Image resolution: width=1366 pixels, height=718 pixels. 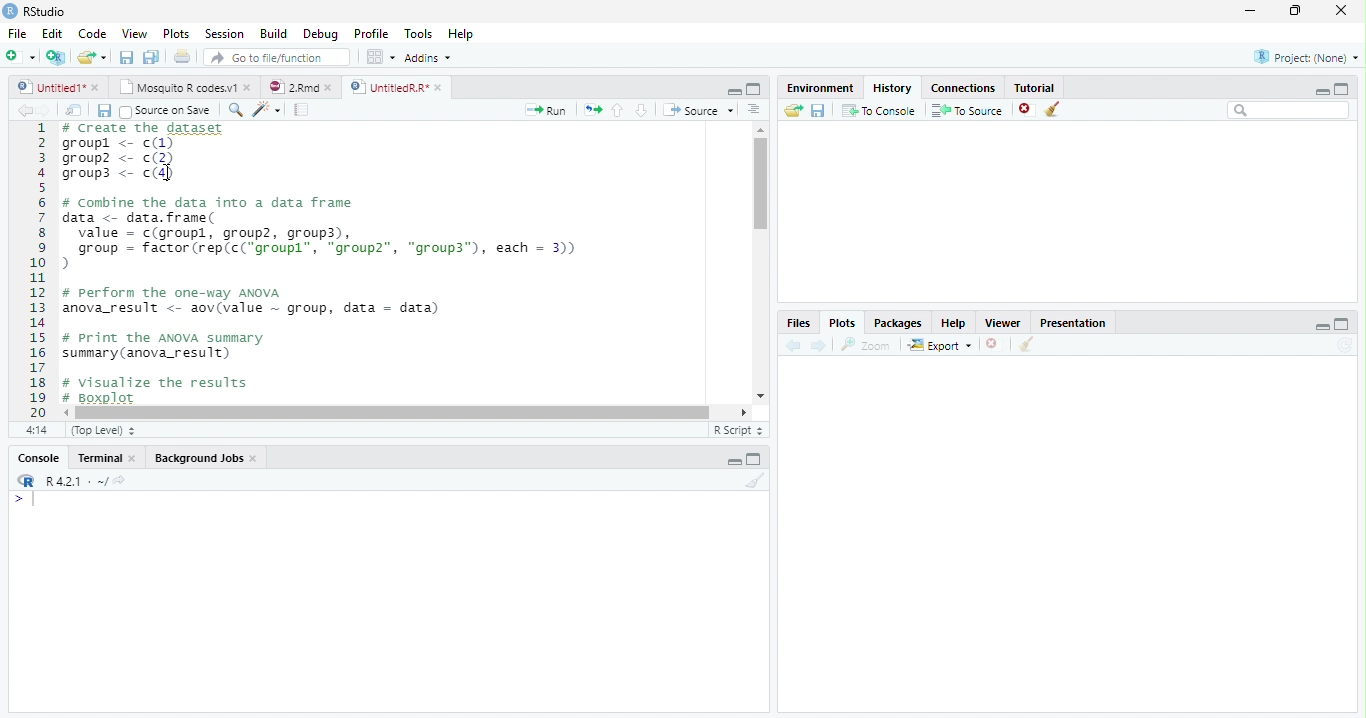 What do you see at coordinates (617, 109) in the screenshot?
I see `Go to previous section` at bounding box center [617, 109].